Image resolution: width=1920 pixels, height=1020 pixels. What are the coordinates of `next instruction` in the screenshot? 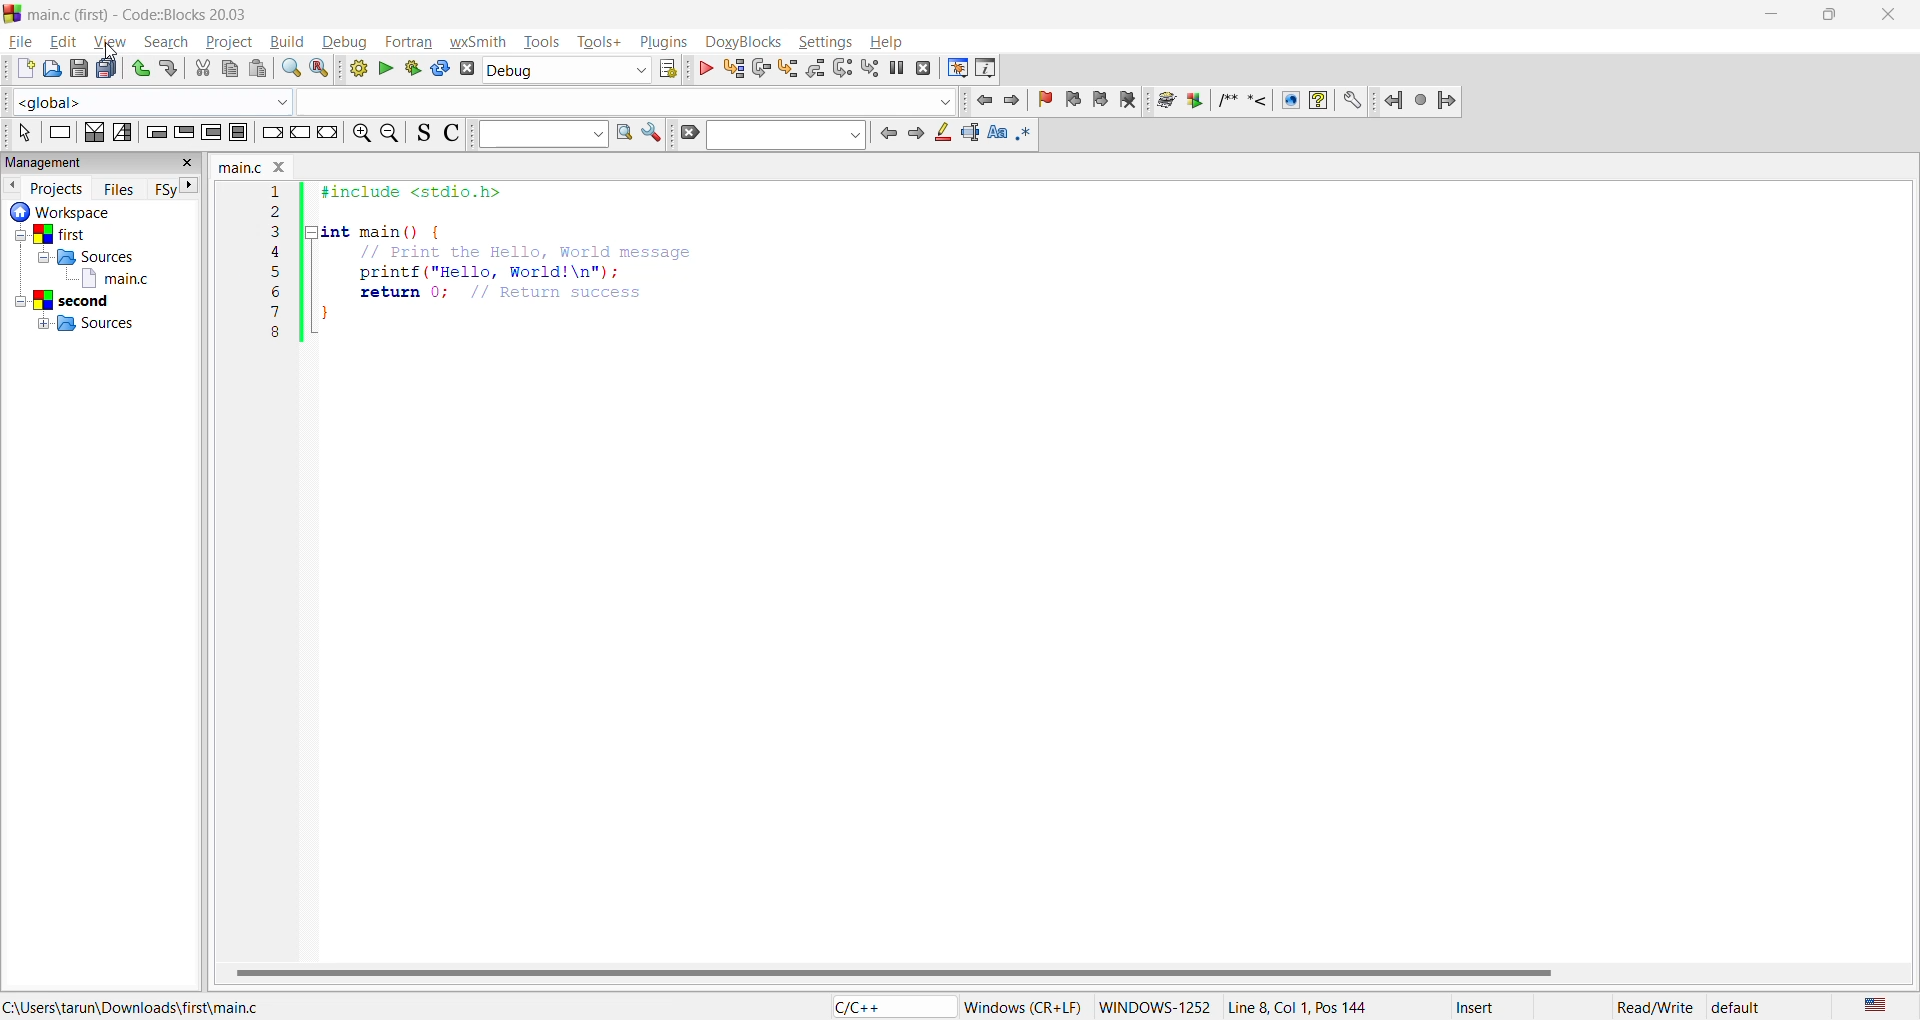 It's located at (843, 70).